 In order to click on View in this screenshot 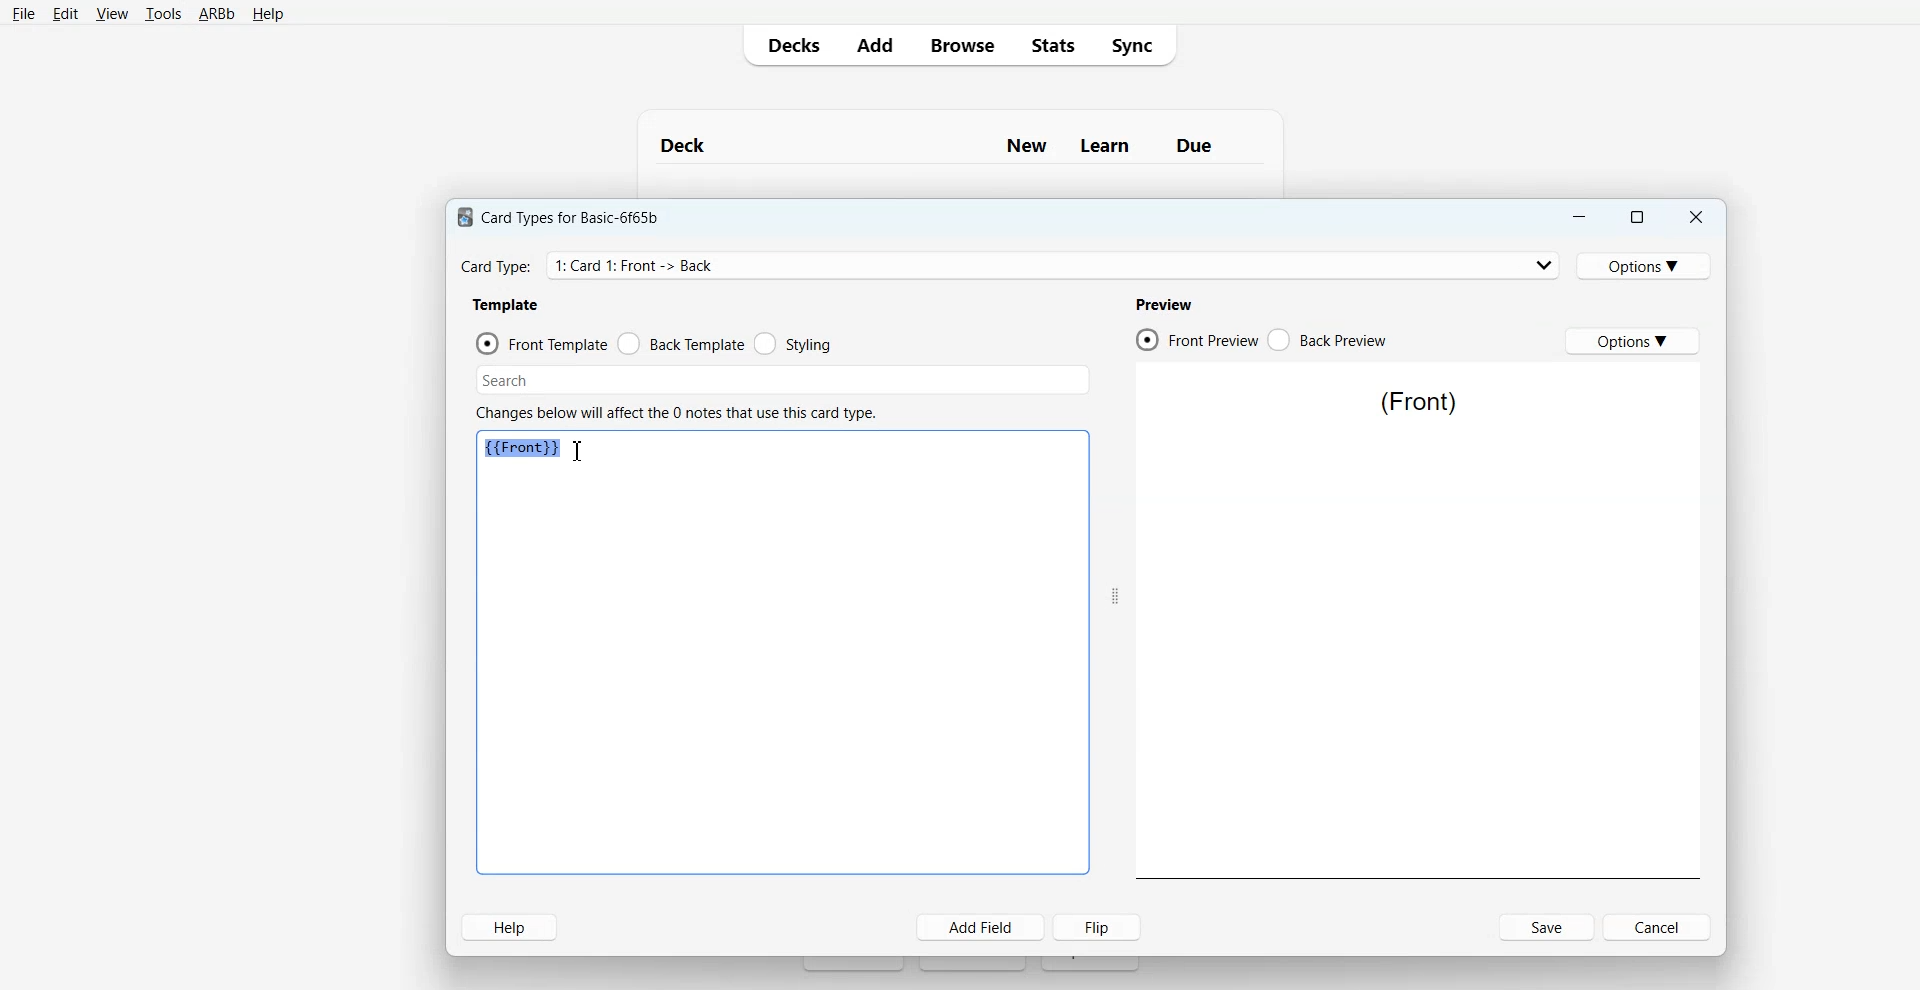, I will do `click(110, 13)`.